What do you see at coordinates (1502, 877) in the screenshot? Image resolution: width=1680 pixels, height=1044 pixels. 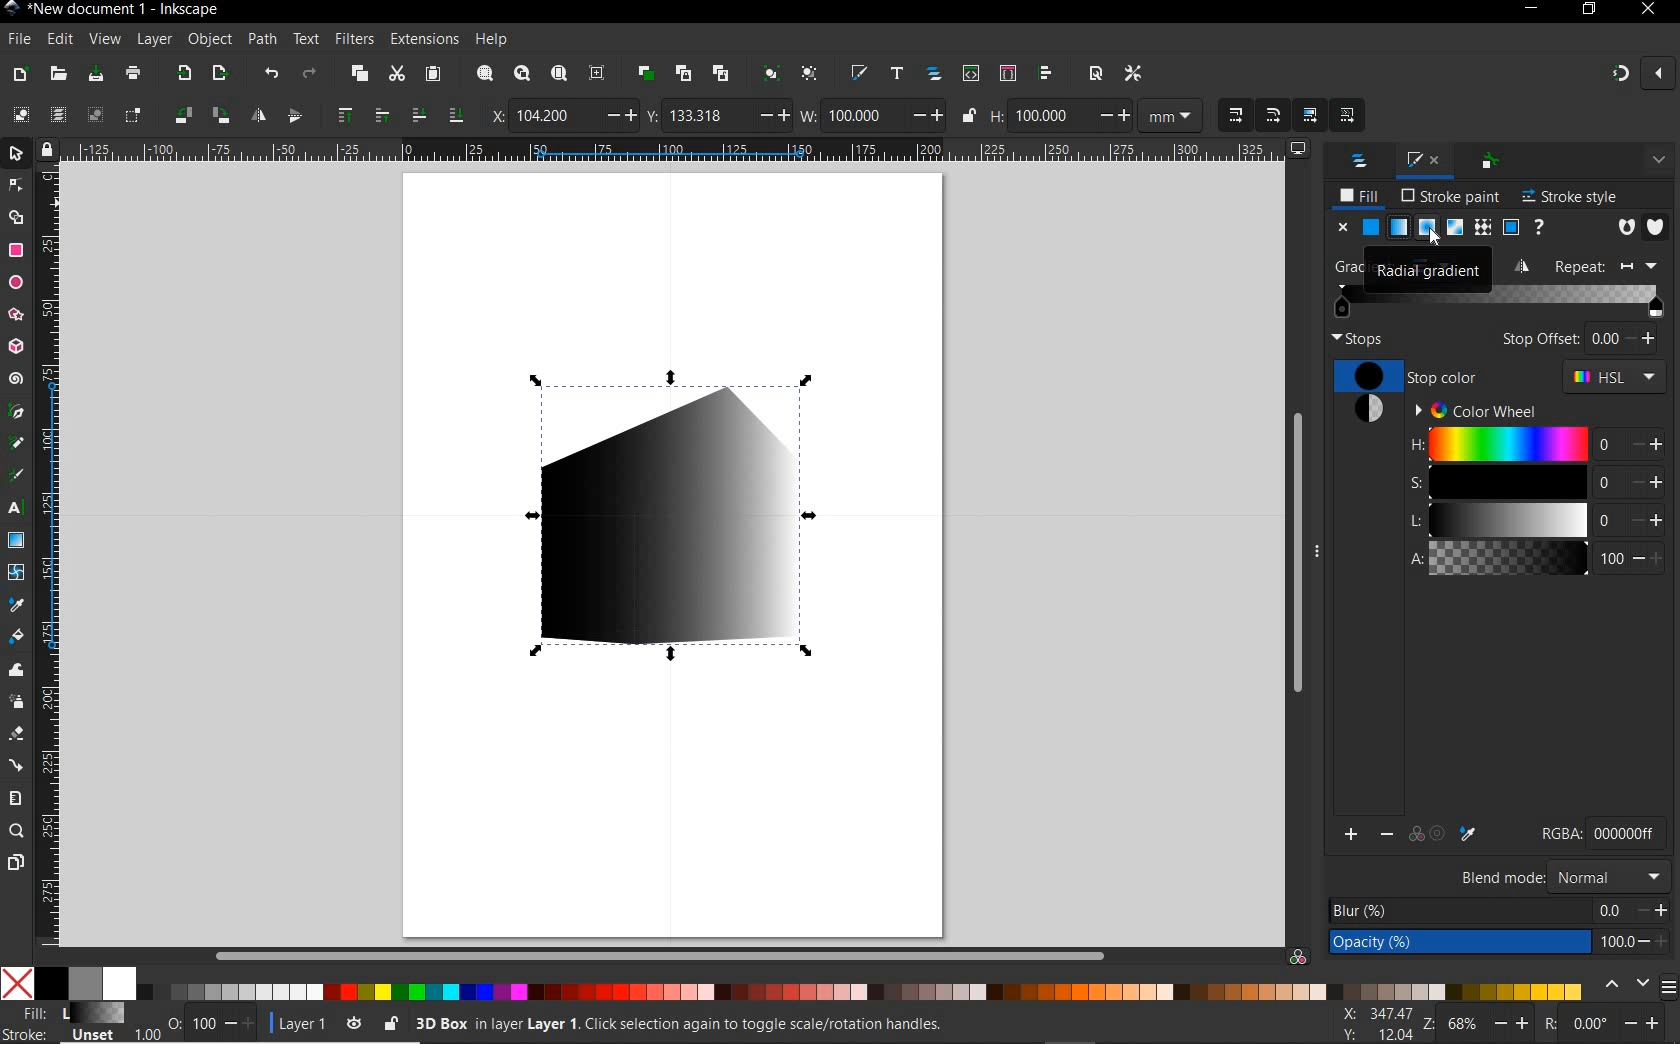 I see `BLEND MODE` at bounding box center [1502, 877].